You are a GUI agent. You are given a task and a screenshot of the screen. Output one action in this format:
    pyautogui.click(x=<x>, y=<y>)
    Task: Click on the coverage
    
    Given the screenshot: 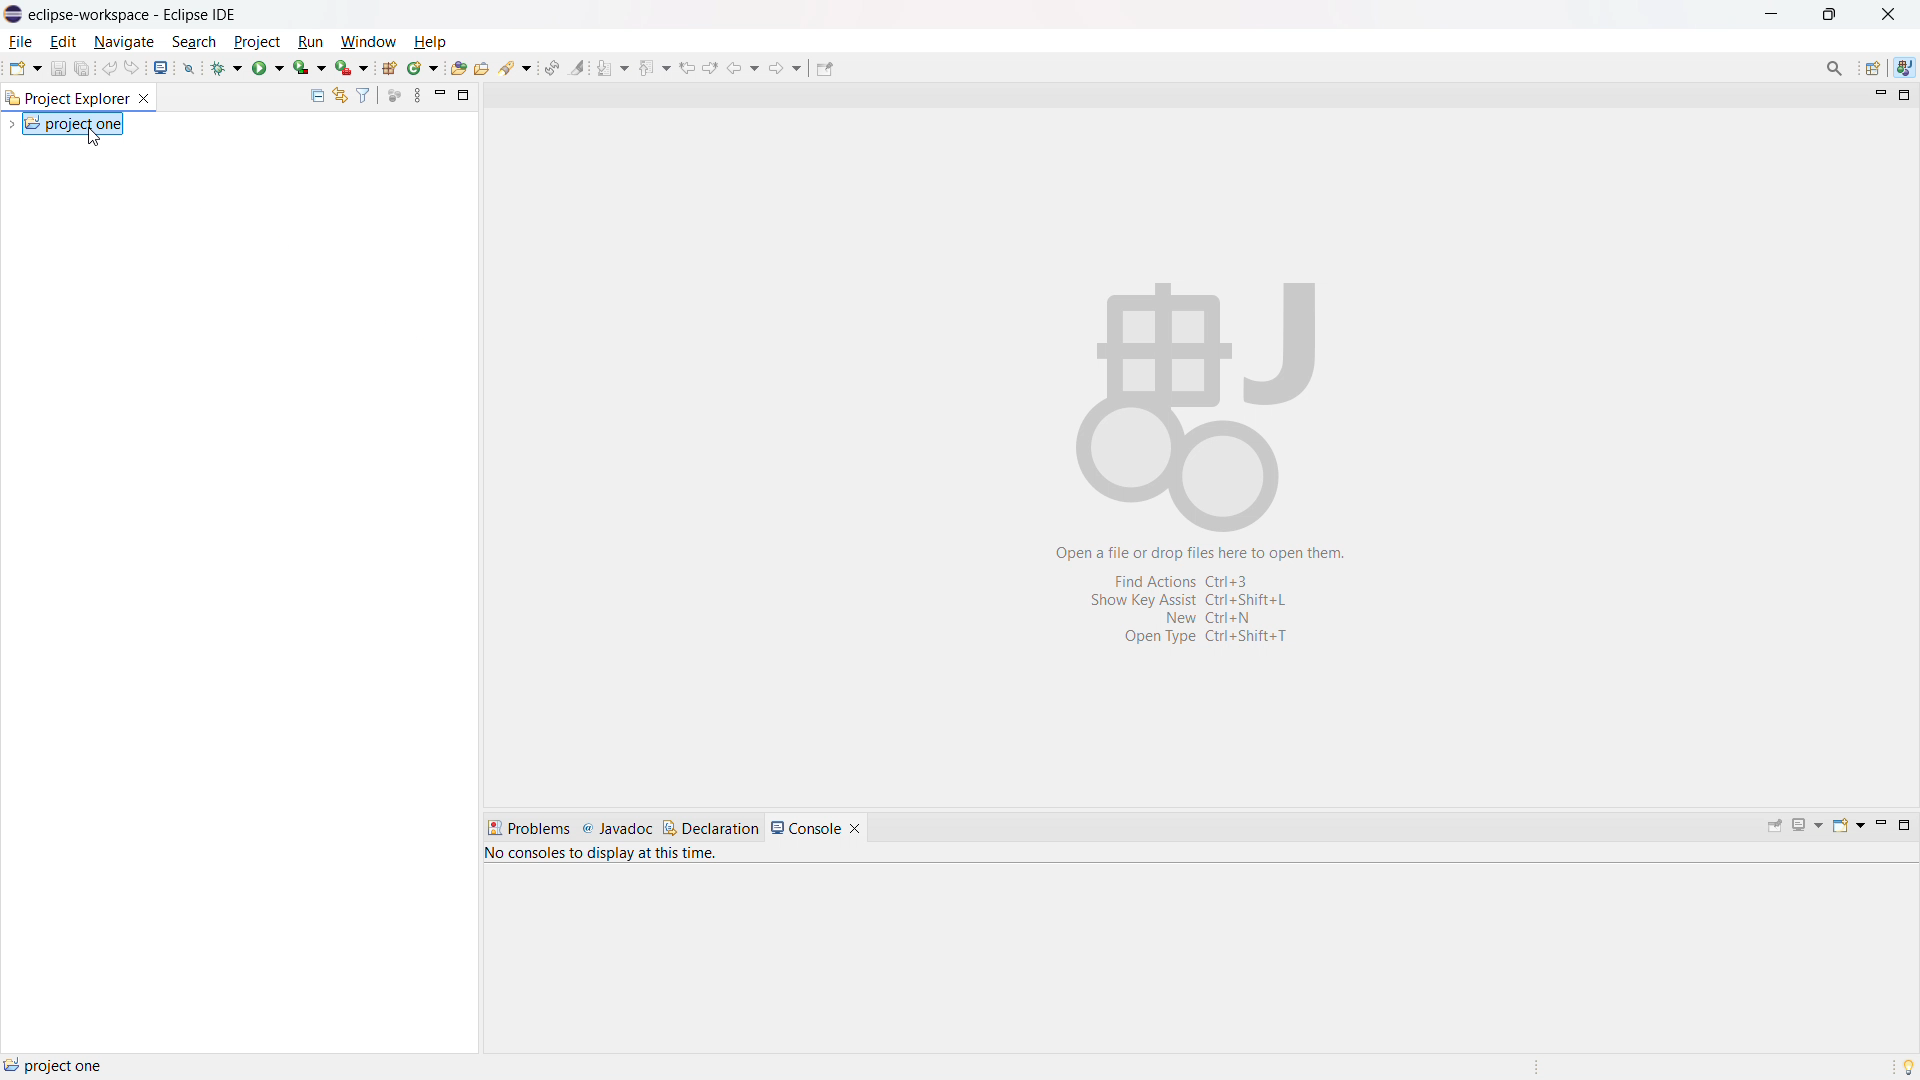 What is the action you would take?
    pyautogui.click(x=310, y=67)
    